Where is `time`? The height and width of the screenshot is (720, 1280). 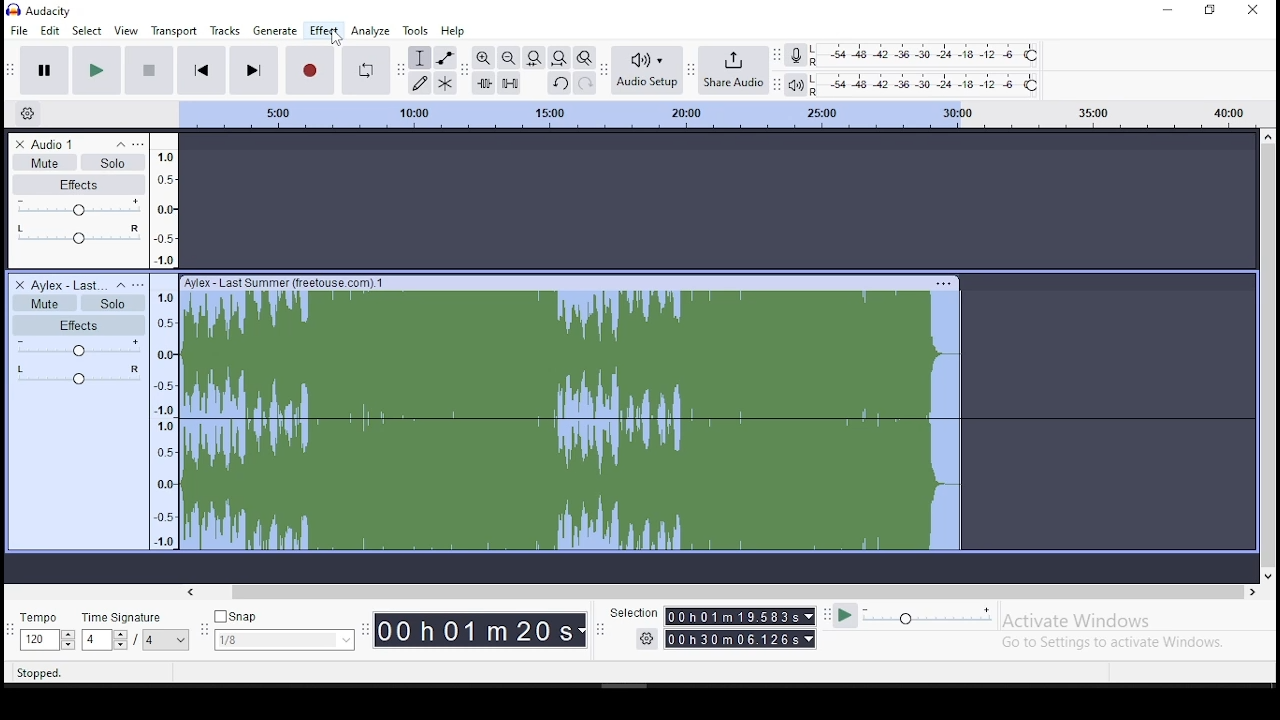
time is located at coordinates (740, 629).